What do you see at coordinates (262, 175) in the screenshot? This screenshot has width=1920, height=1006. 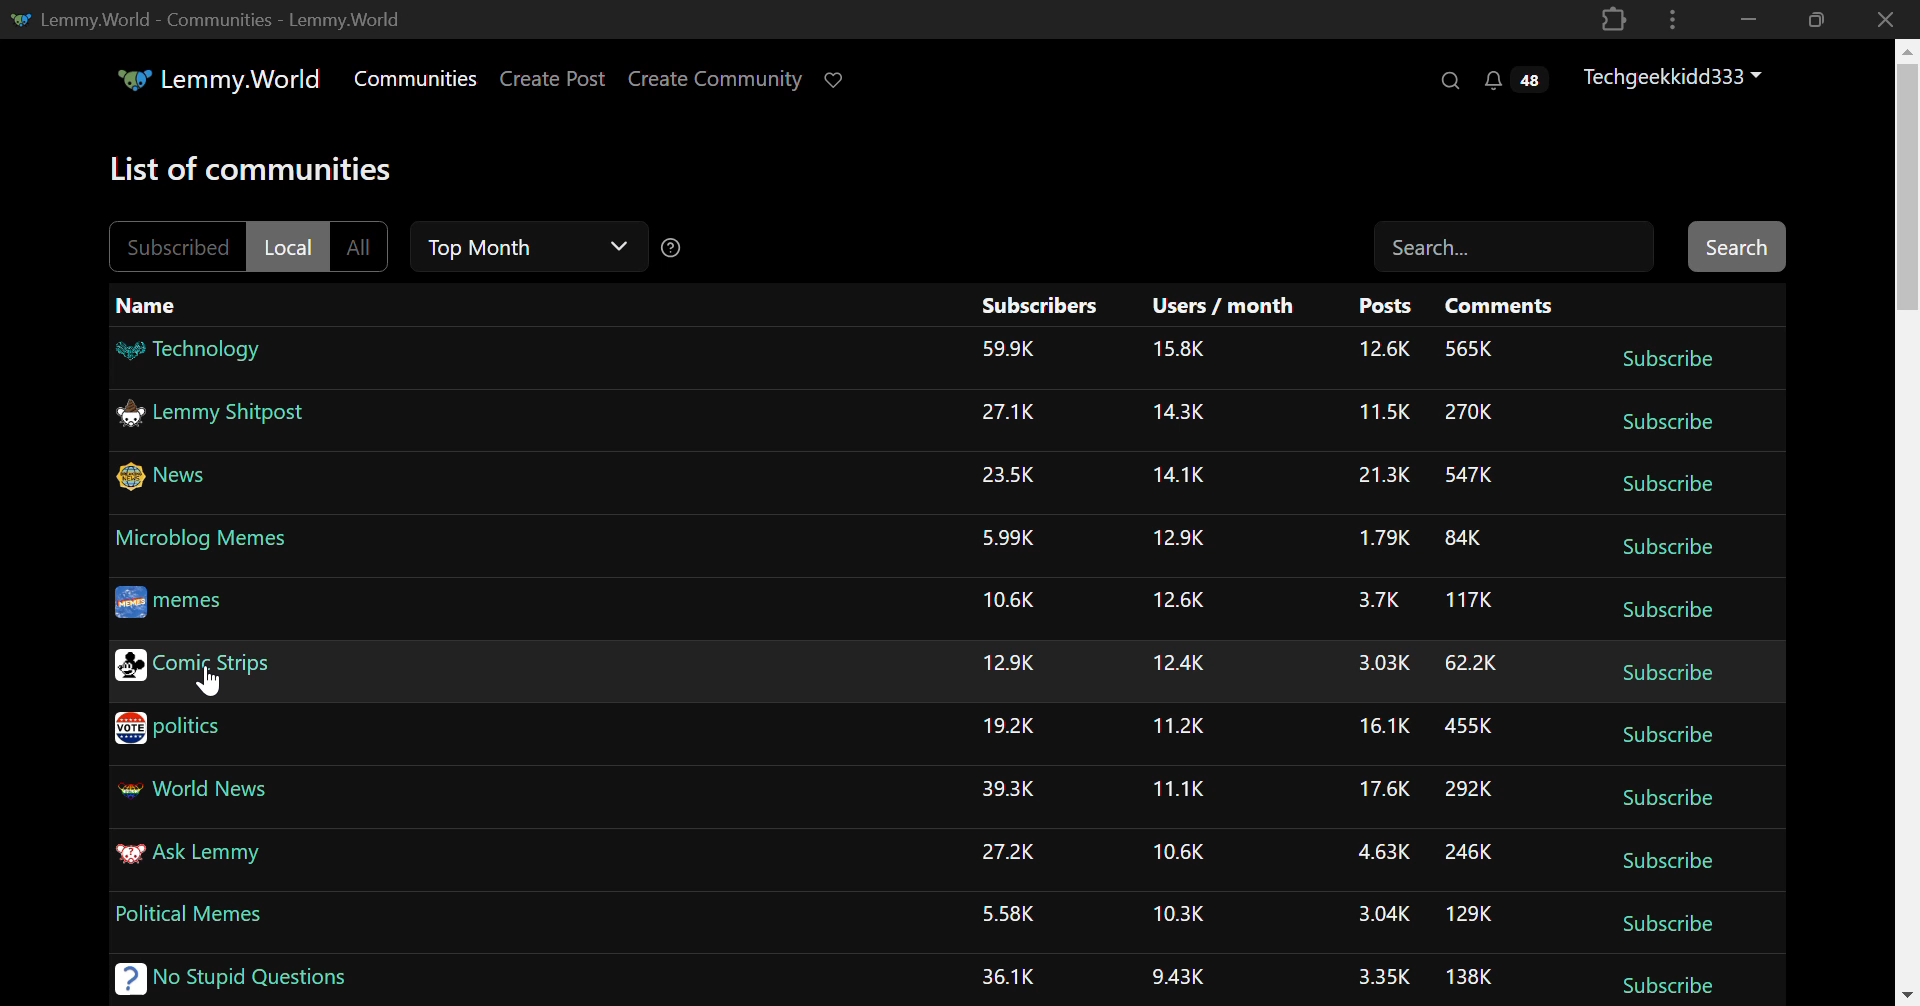 I see `List of communities` at bounding box center [262, 175].